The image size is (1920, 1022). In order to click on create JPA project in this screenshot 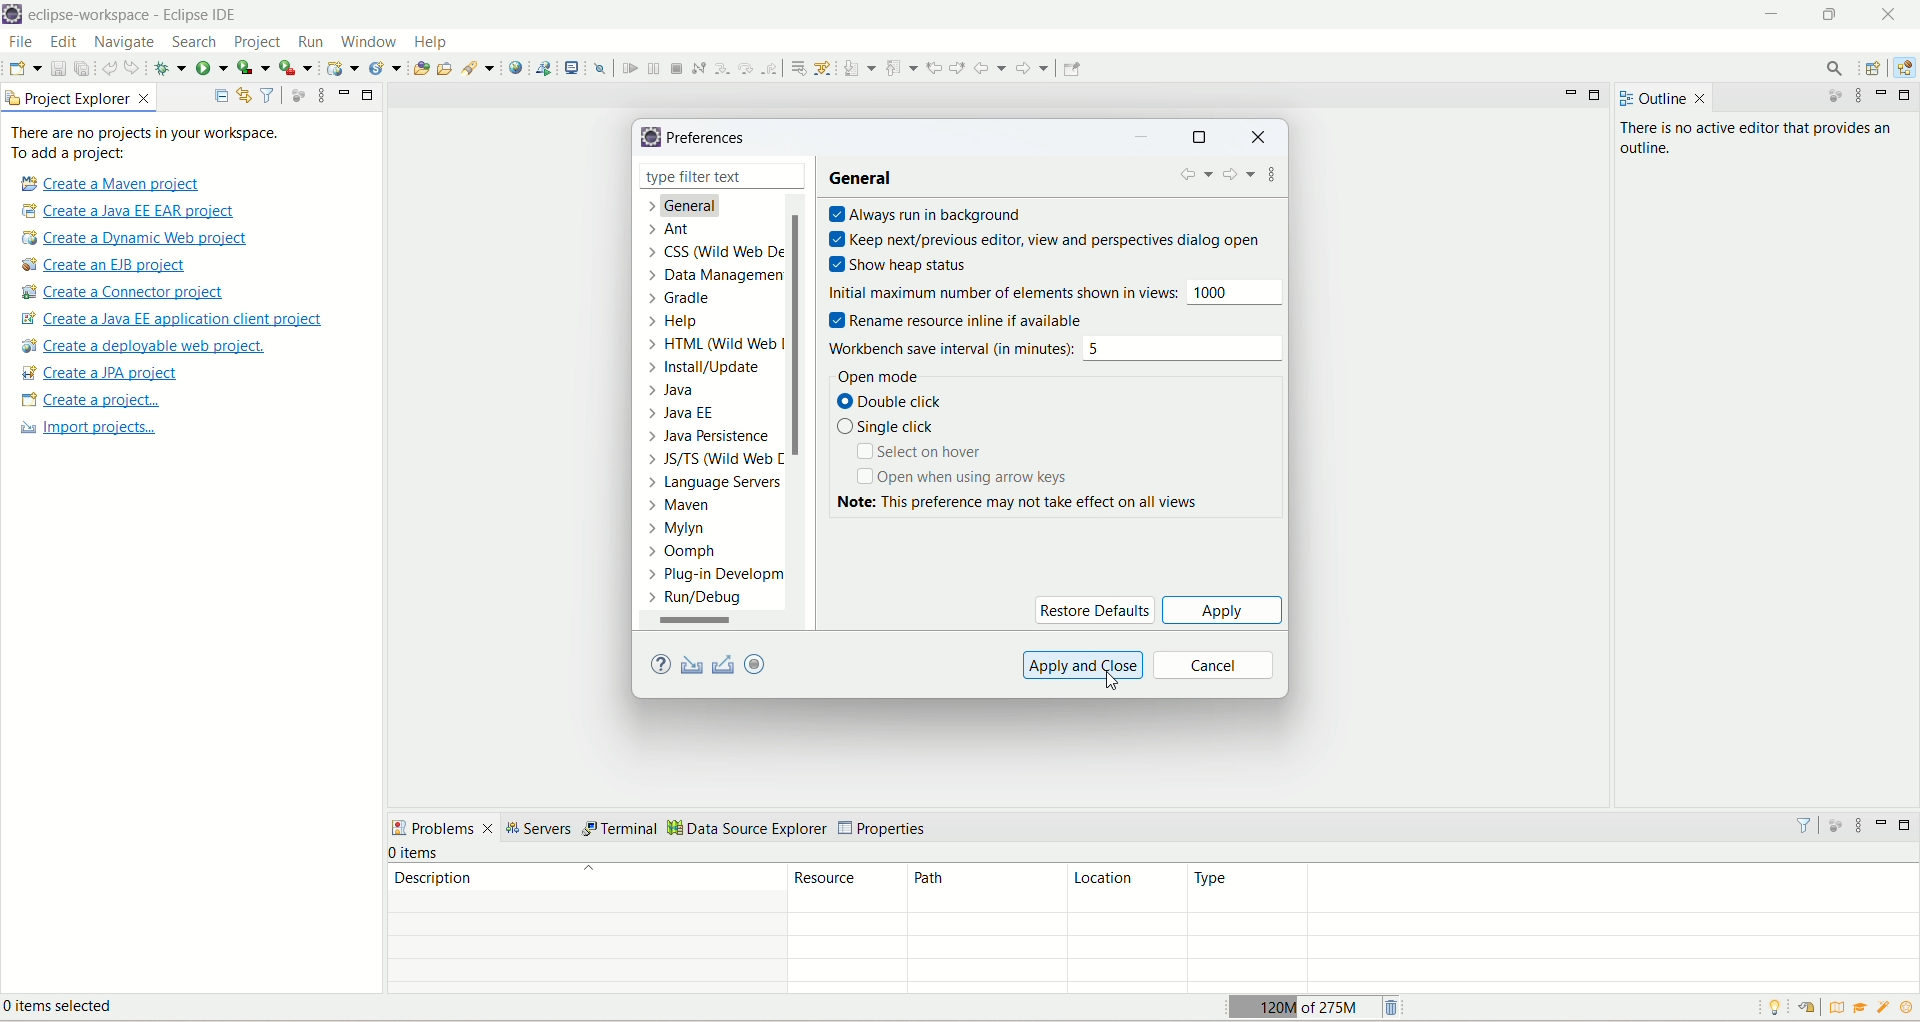, I will do `click(101, 373)`.